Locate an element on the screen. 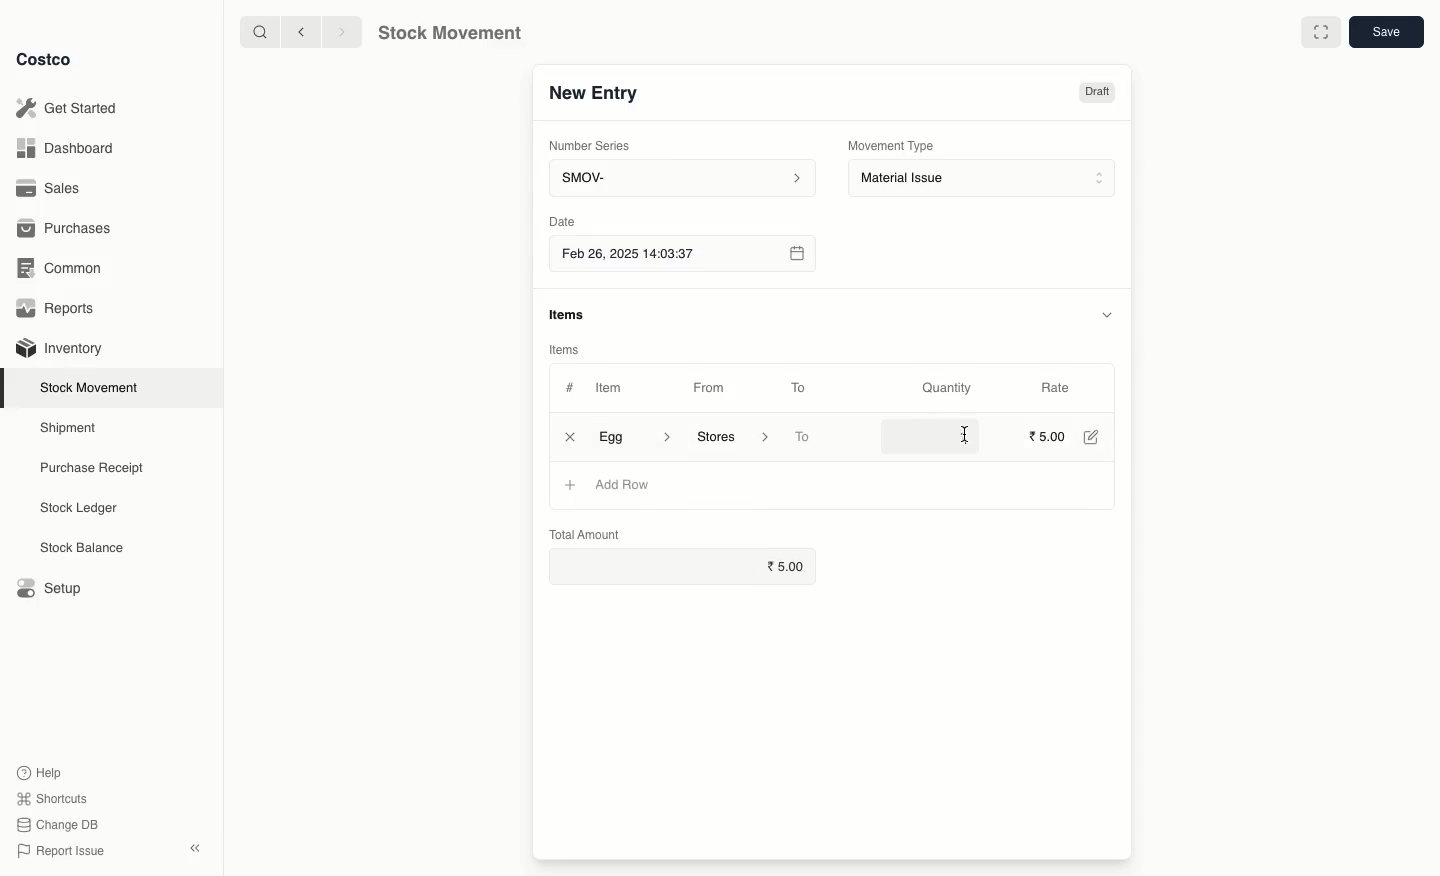 The image size is (1440, 876). Purchases is located at coordinates (68, 230).